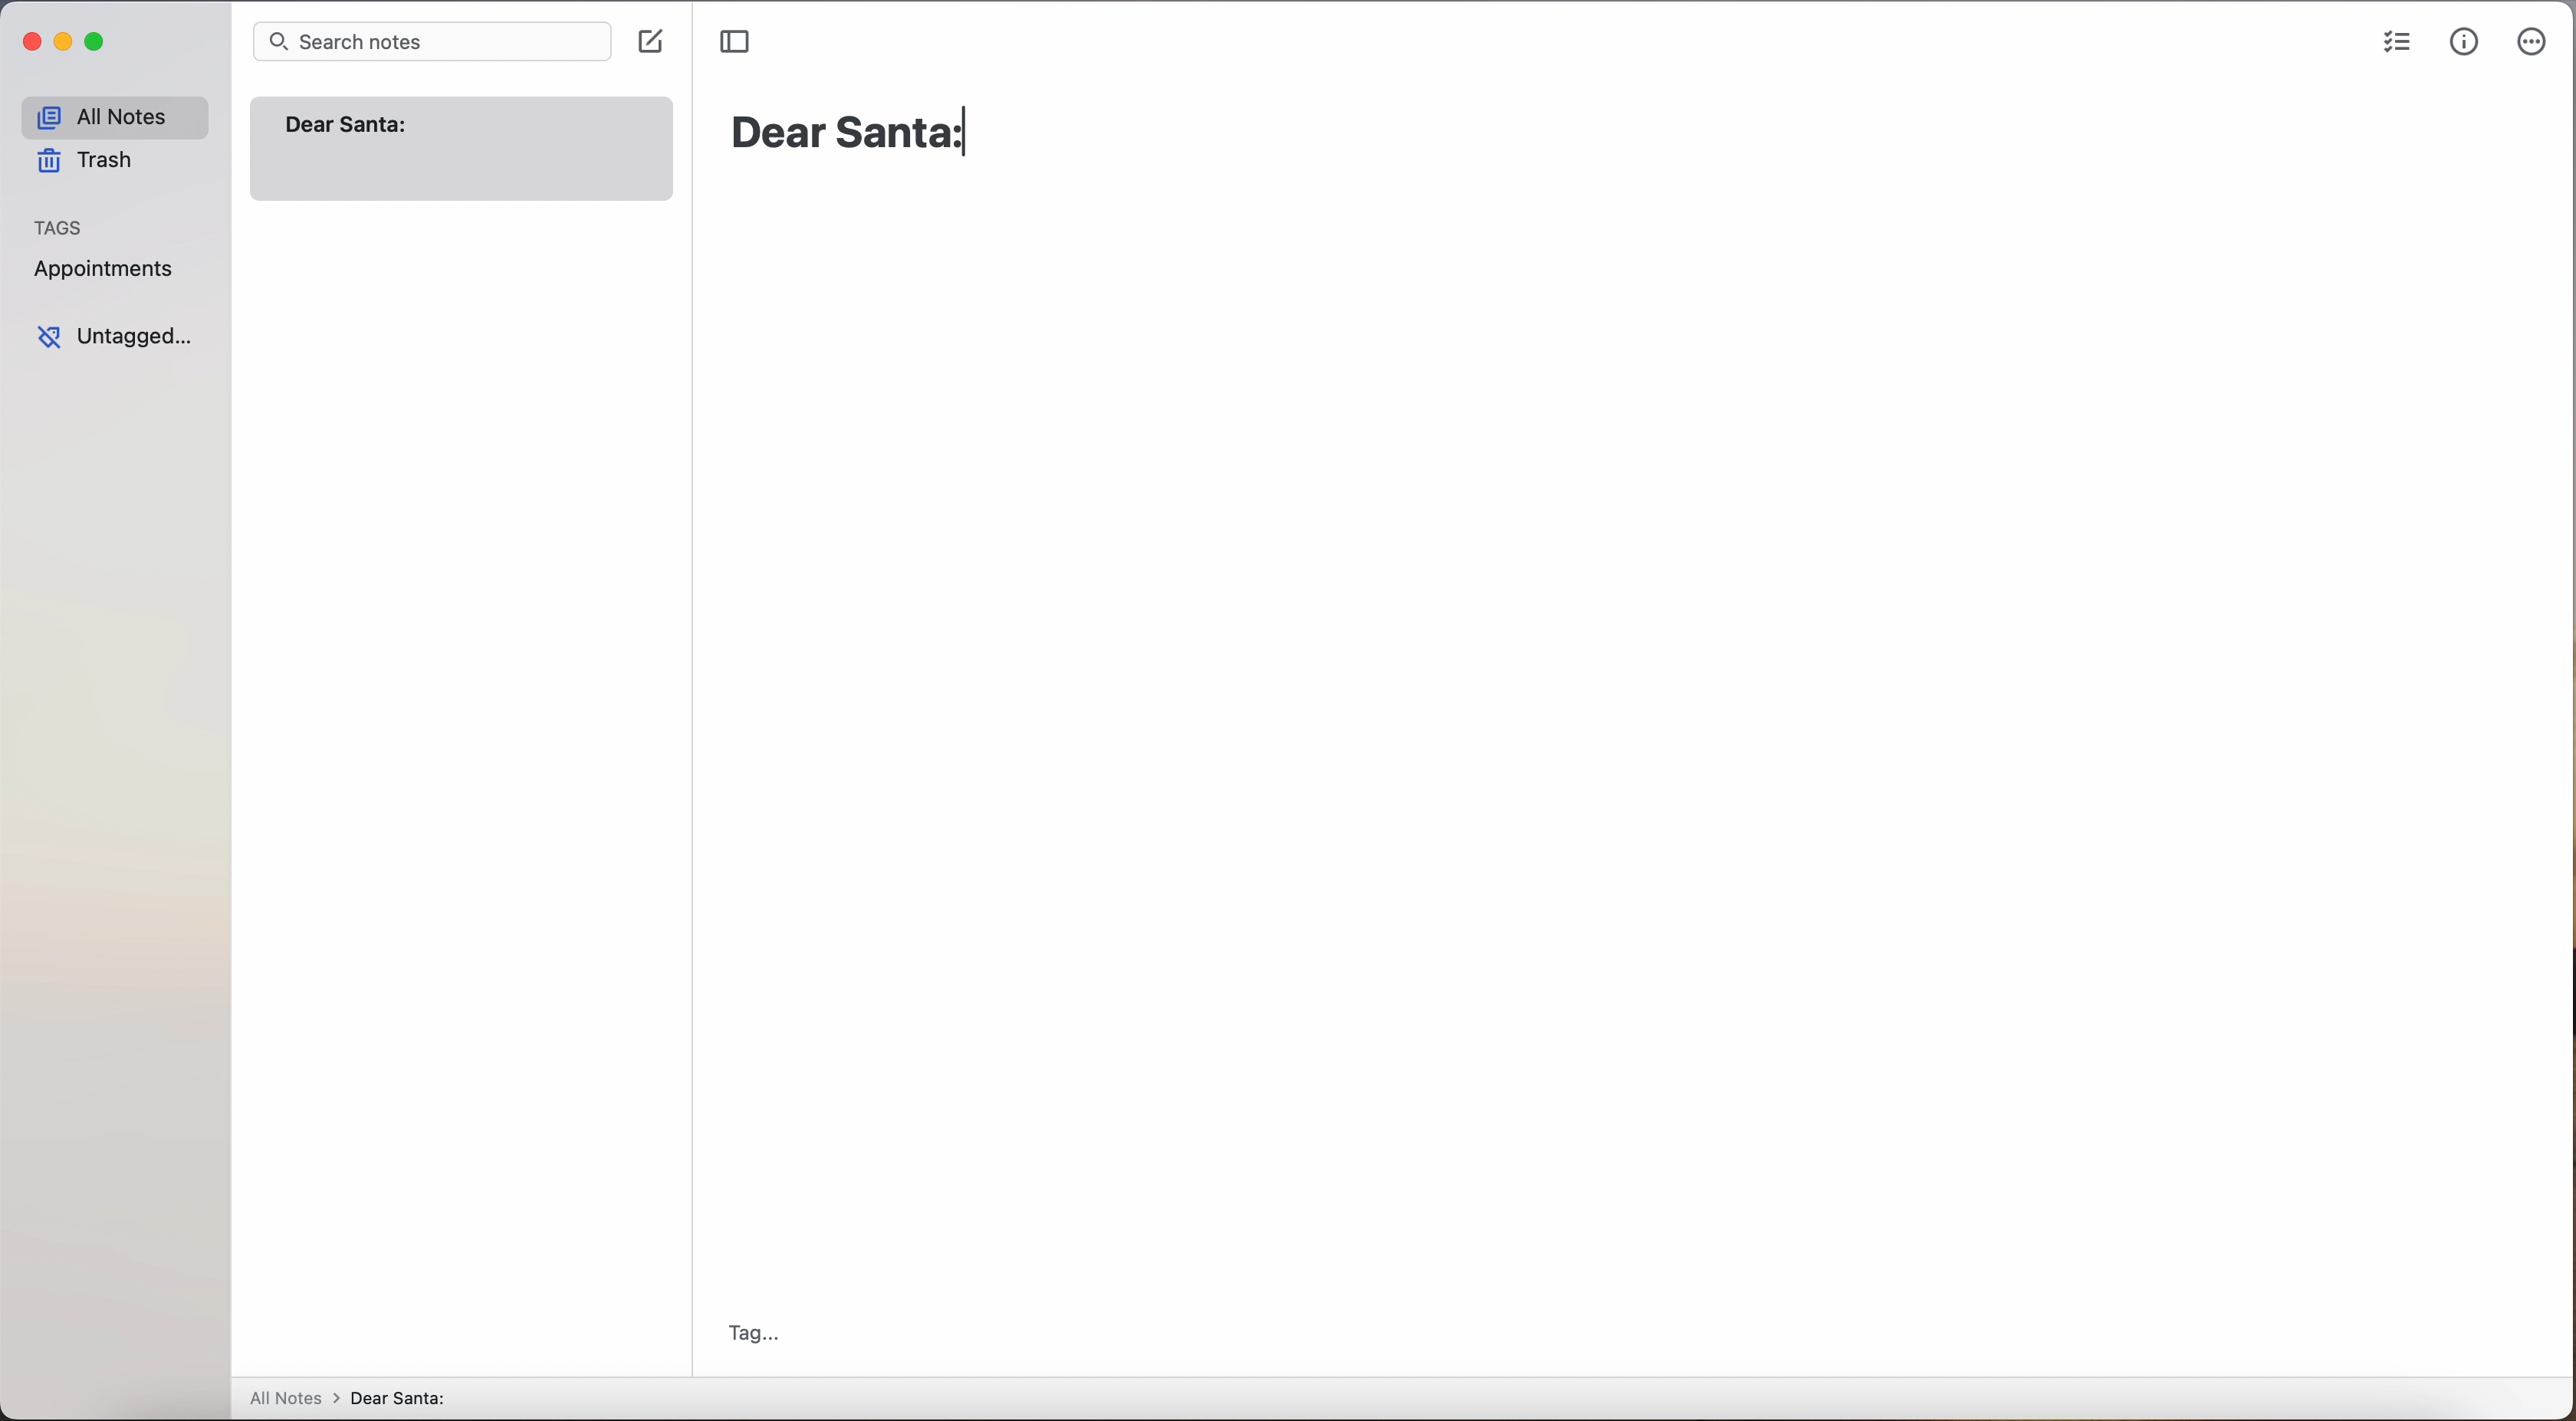 Image resolution: width=2576 pixels, height=1421 pixels. Describe the element at coordinates (462, 151) in the screenshot. I see `note` at that location.